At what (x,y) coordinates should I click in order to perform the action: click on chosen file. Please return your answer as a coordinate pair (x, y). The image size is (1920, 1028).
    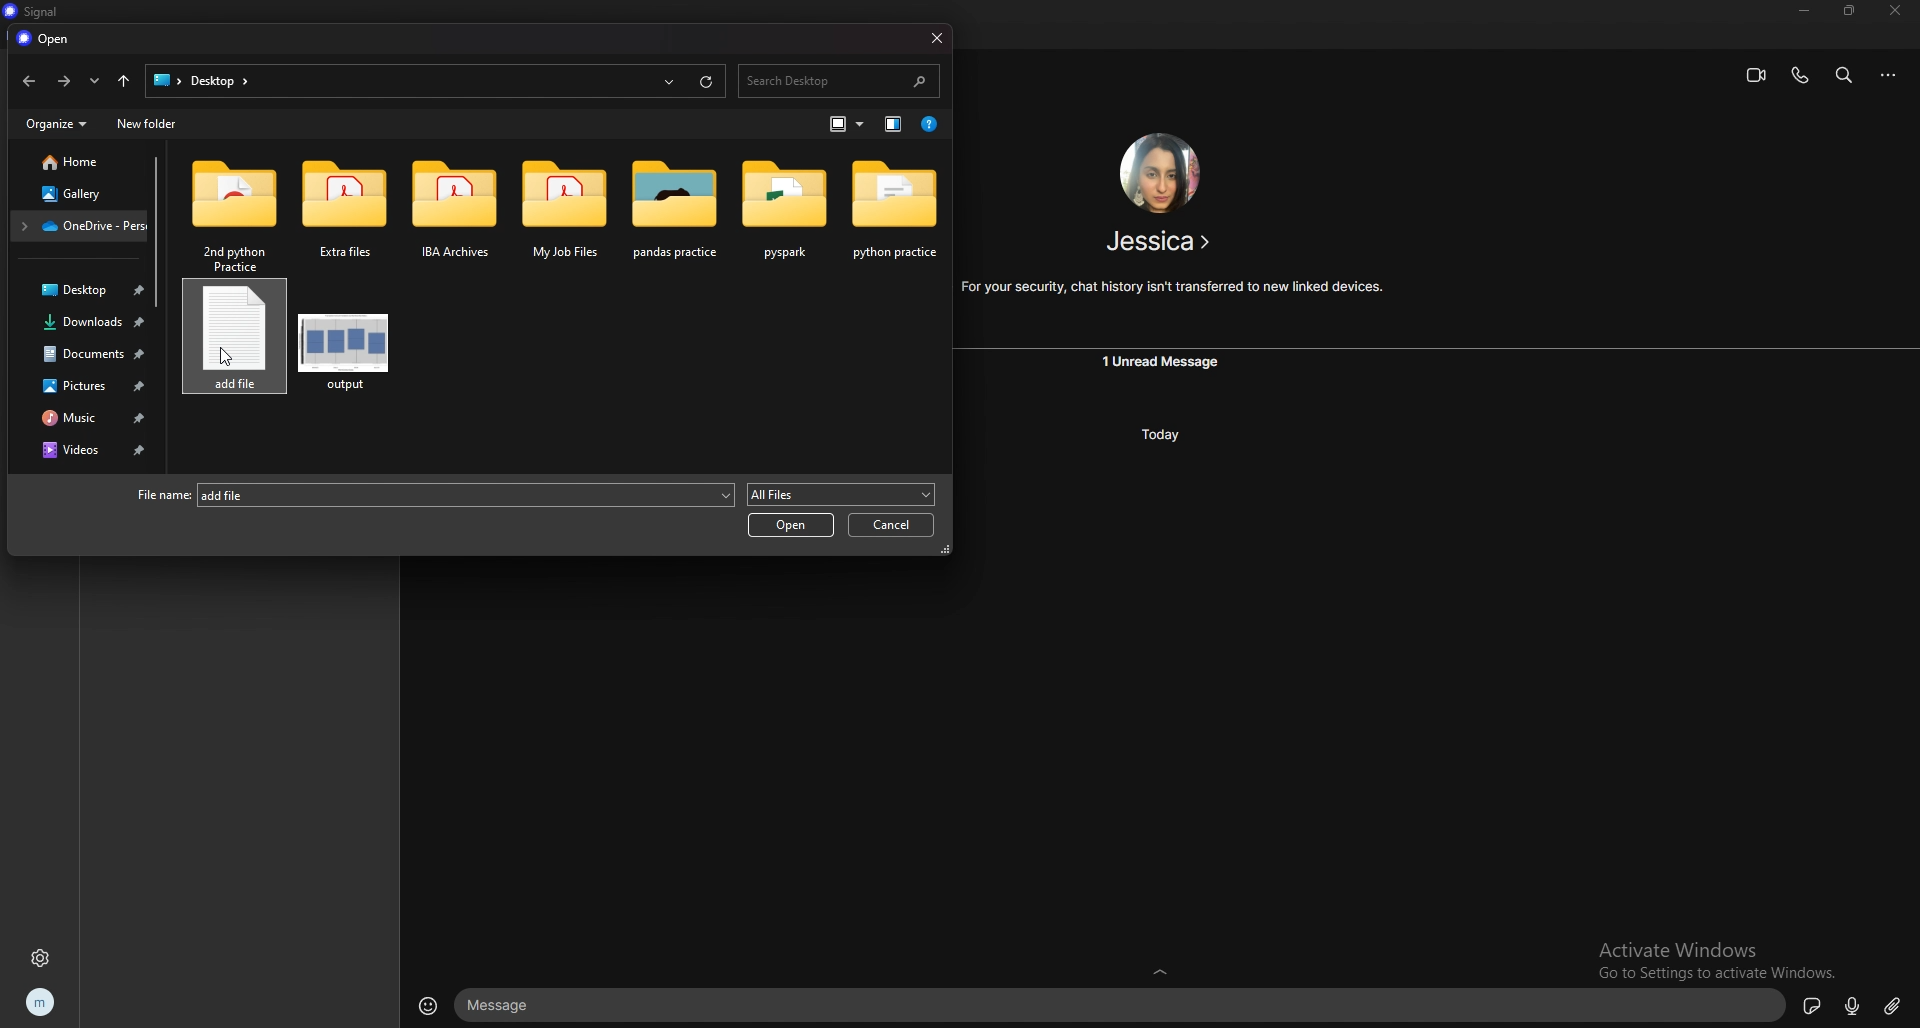
    Looking at the image, I should click on (235, 339).